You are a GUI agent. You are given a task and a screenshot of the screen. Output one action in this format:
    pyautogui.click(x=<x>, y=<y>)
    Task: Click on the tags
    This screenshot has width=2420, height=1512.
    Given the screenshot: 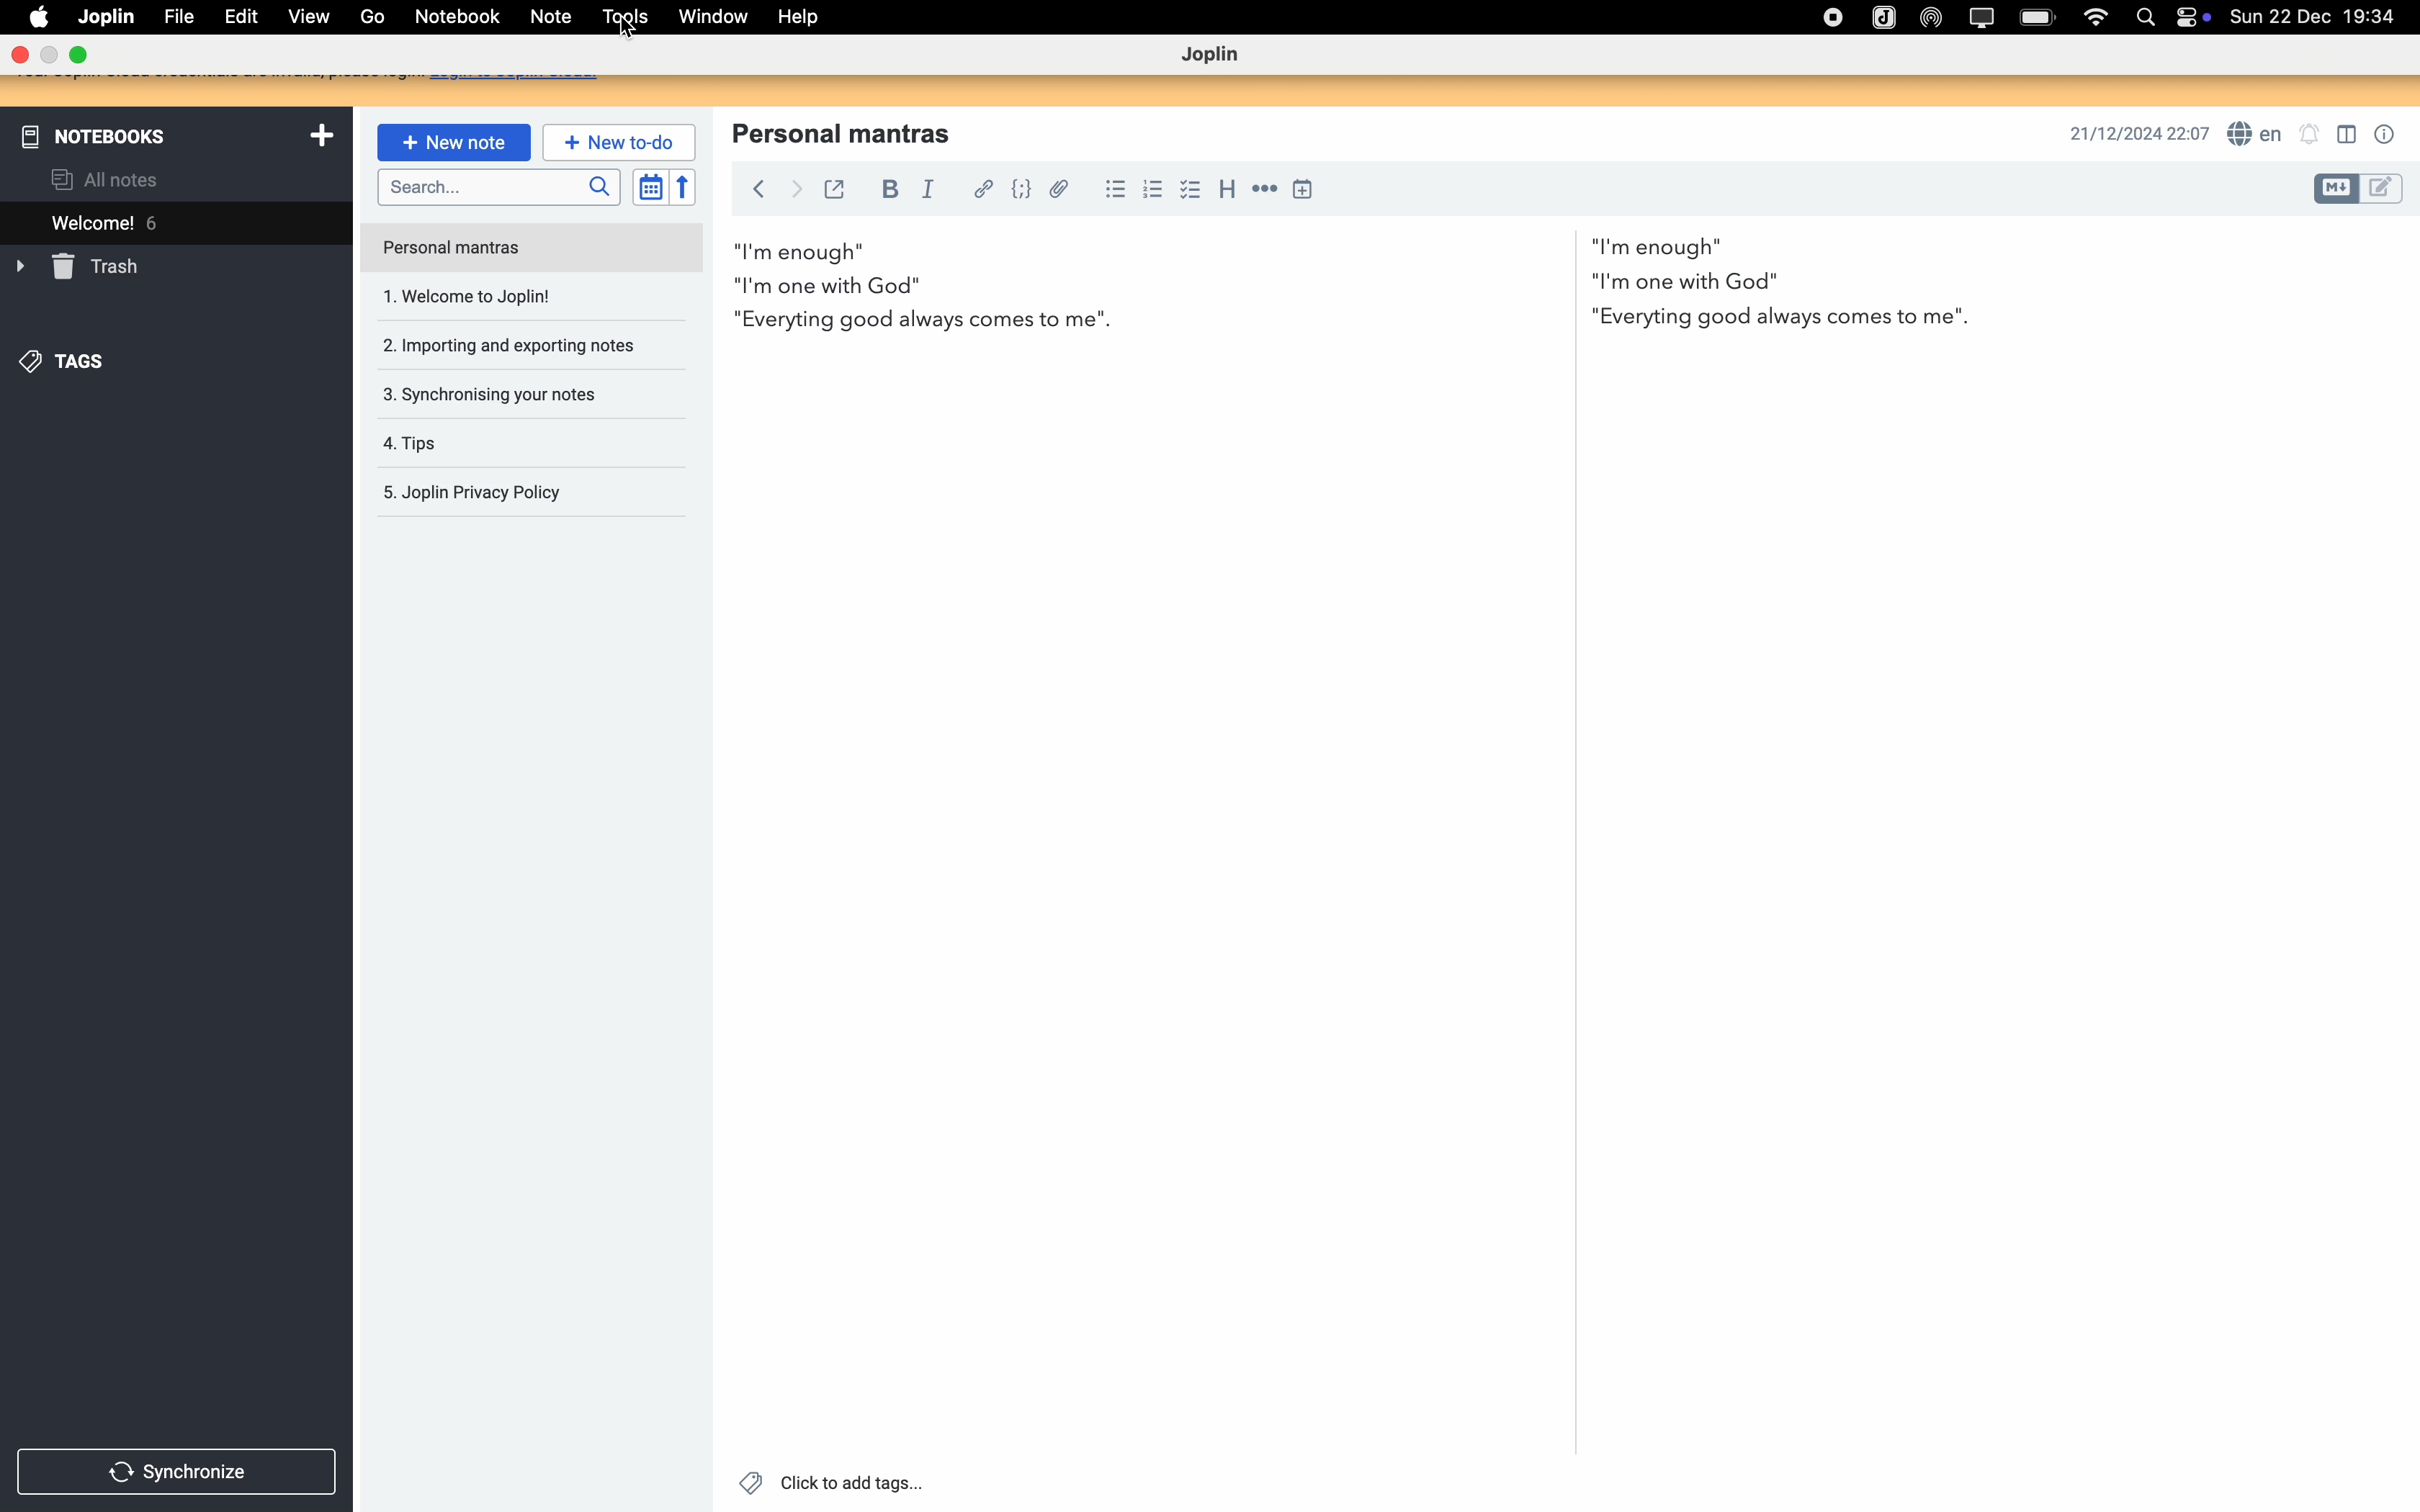 What is the action you would take?
    pyautogui.click(x=65, y=360)
    